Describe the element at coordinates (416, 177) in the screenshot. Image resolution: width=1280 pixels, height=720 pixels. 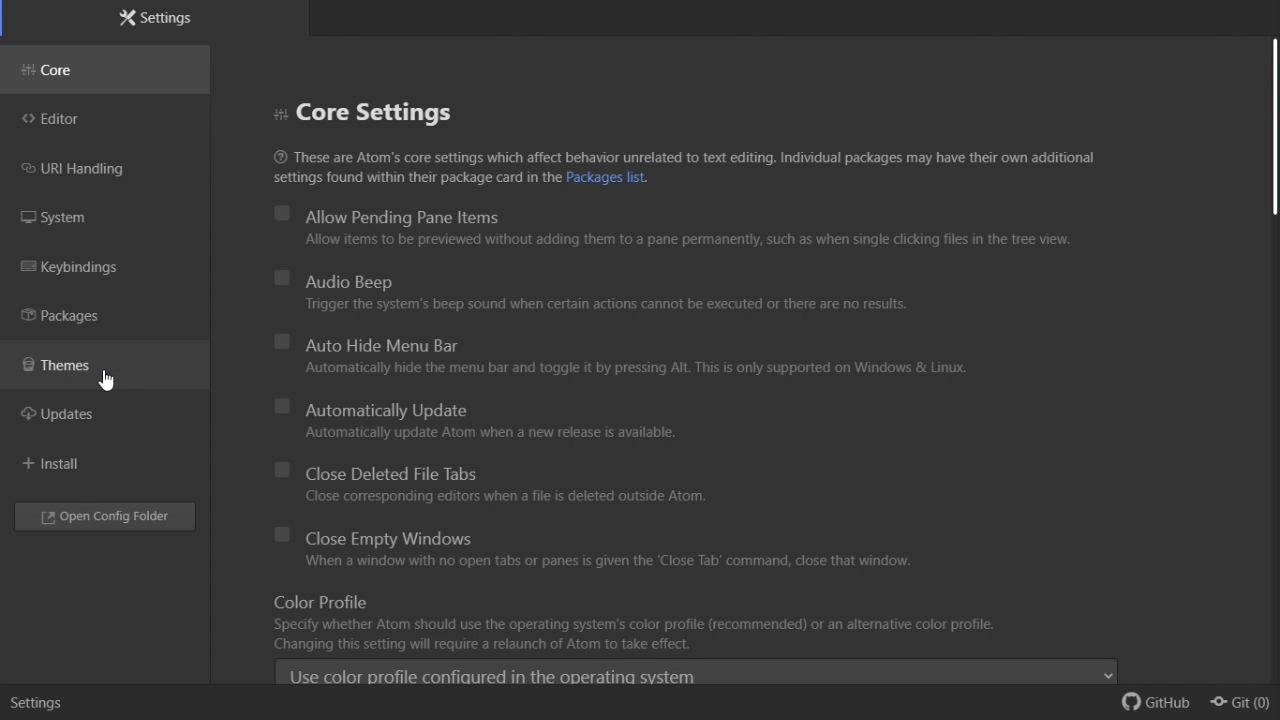
I see `settings found within their package card in the` at that location.